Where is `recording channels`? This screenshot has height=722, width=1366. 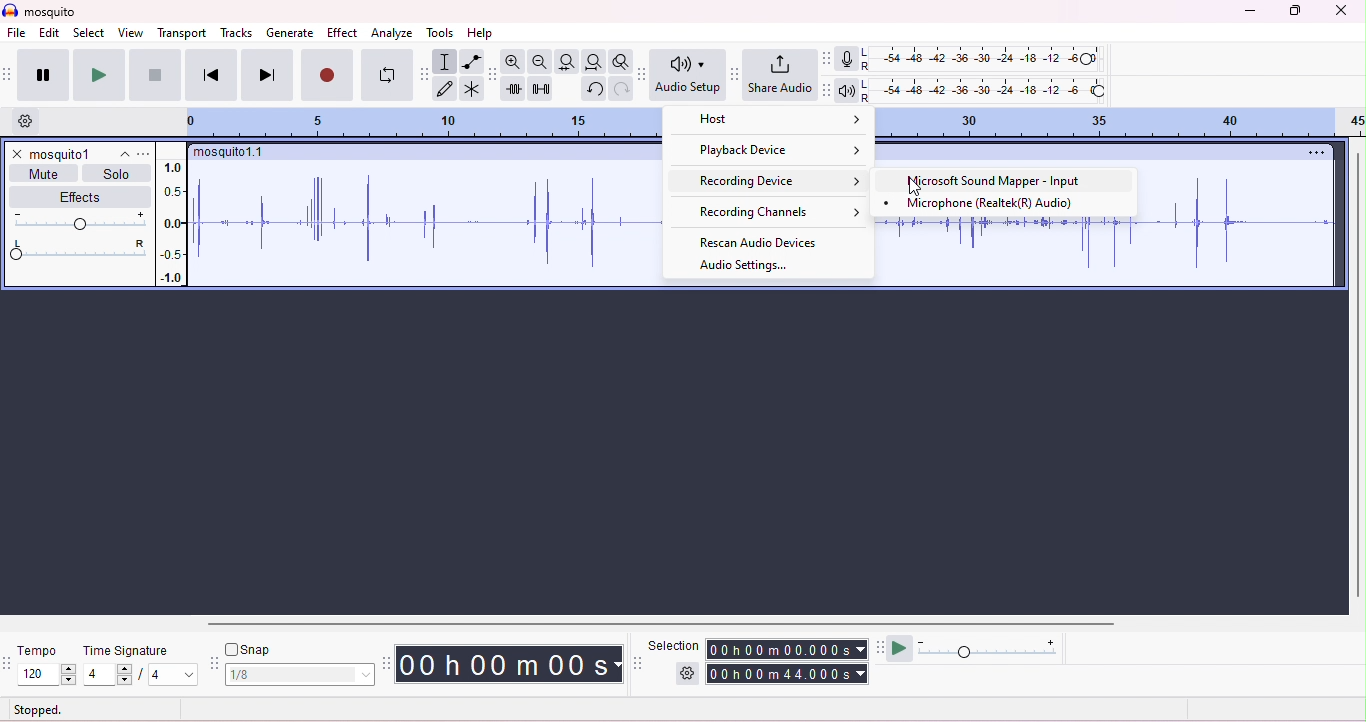 recording channels is located at coordinates (767, 211).